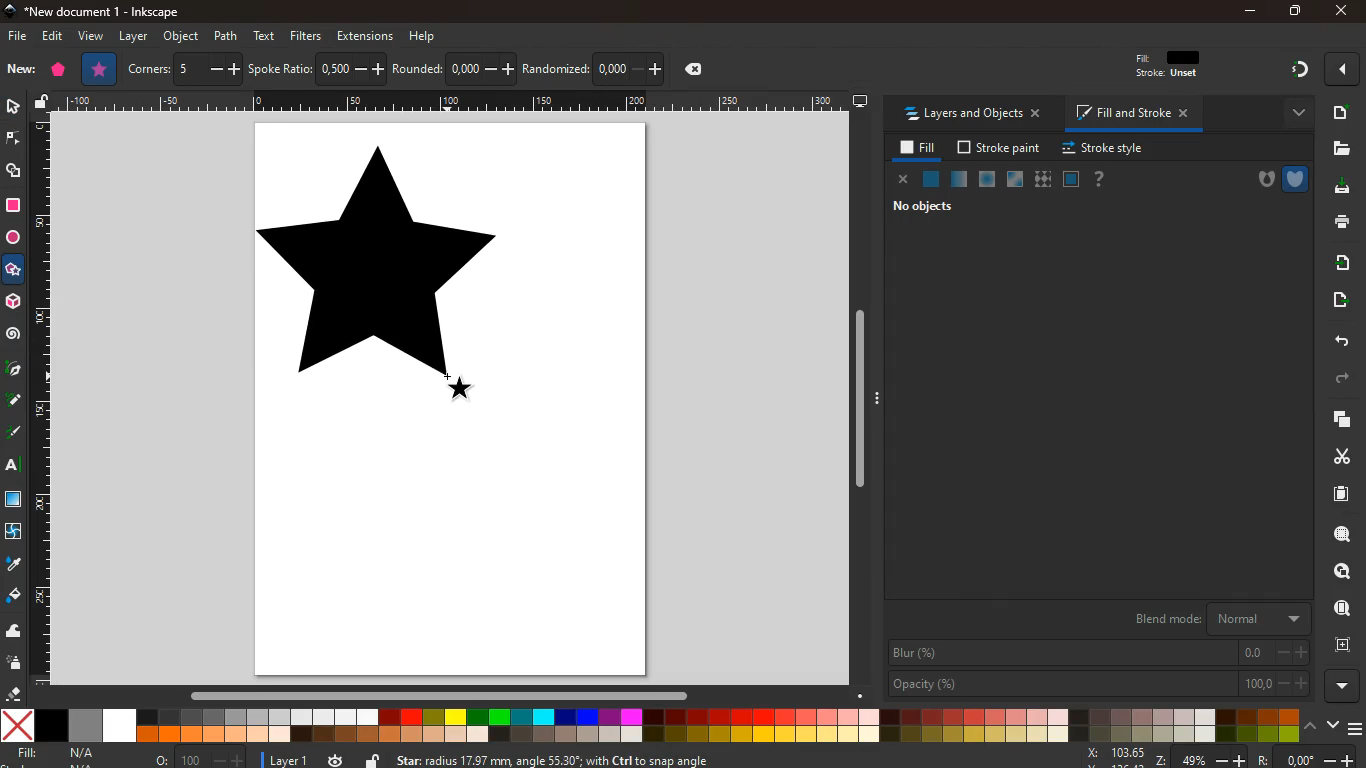 This screenshot has height=768, width=1366. What do you see at coordinates (1105, 179) in the screenshot?
I see `help` at bounding box center [1105, 179].